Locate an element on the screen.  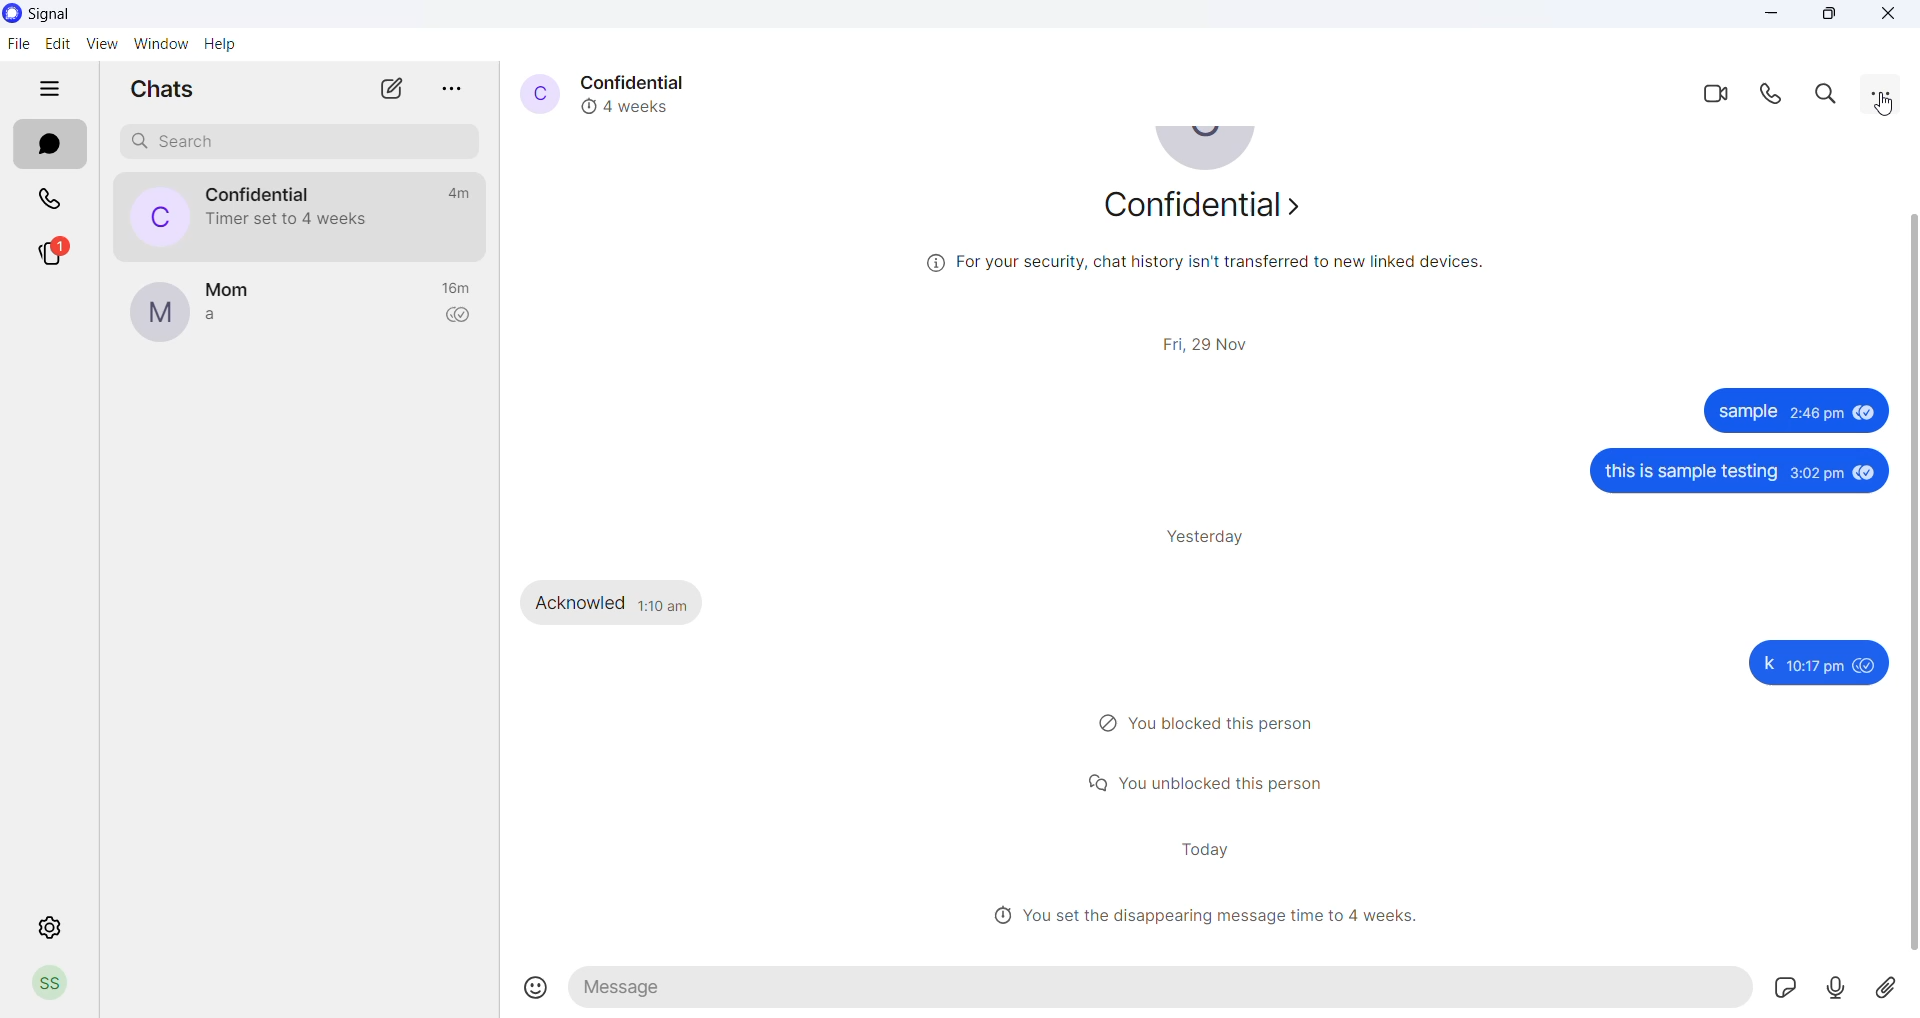
unblocked heading is located at coordinates (1216, 781).